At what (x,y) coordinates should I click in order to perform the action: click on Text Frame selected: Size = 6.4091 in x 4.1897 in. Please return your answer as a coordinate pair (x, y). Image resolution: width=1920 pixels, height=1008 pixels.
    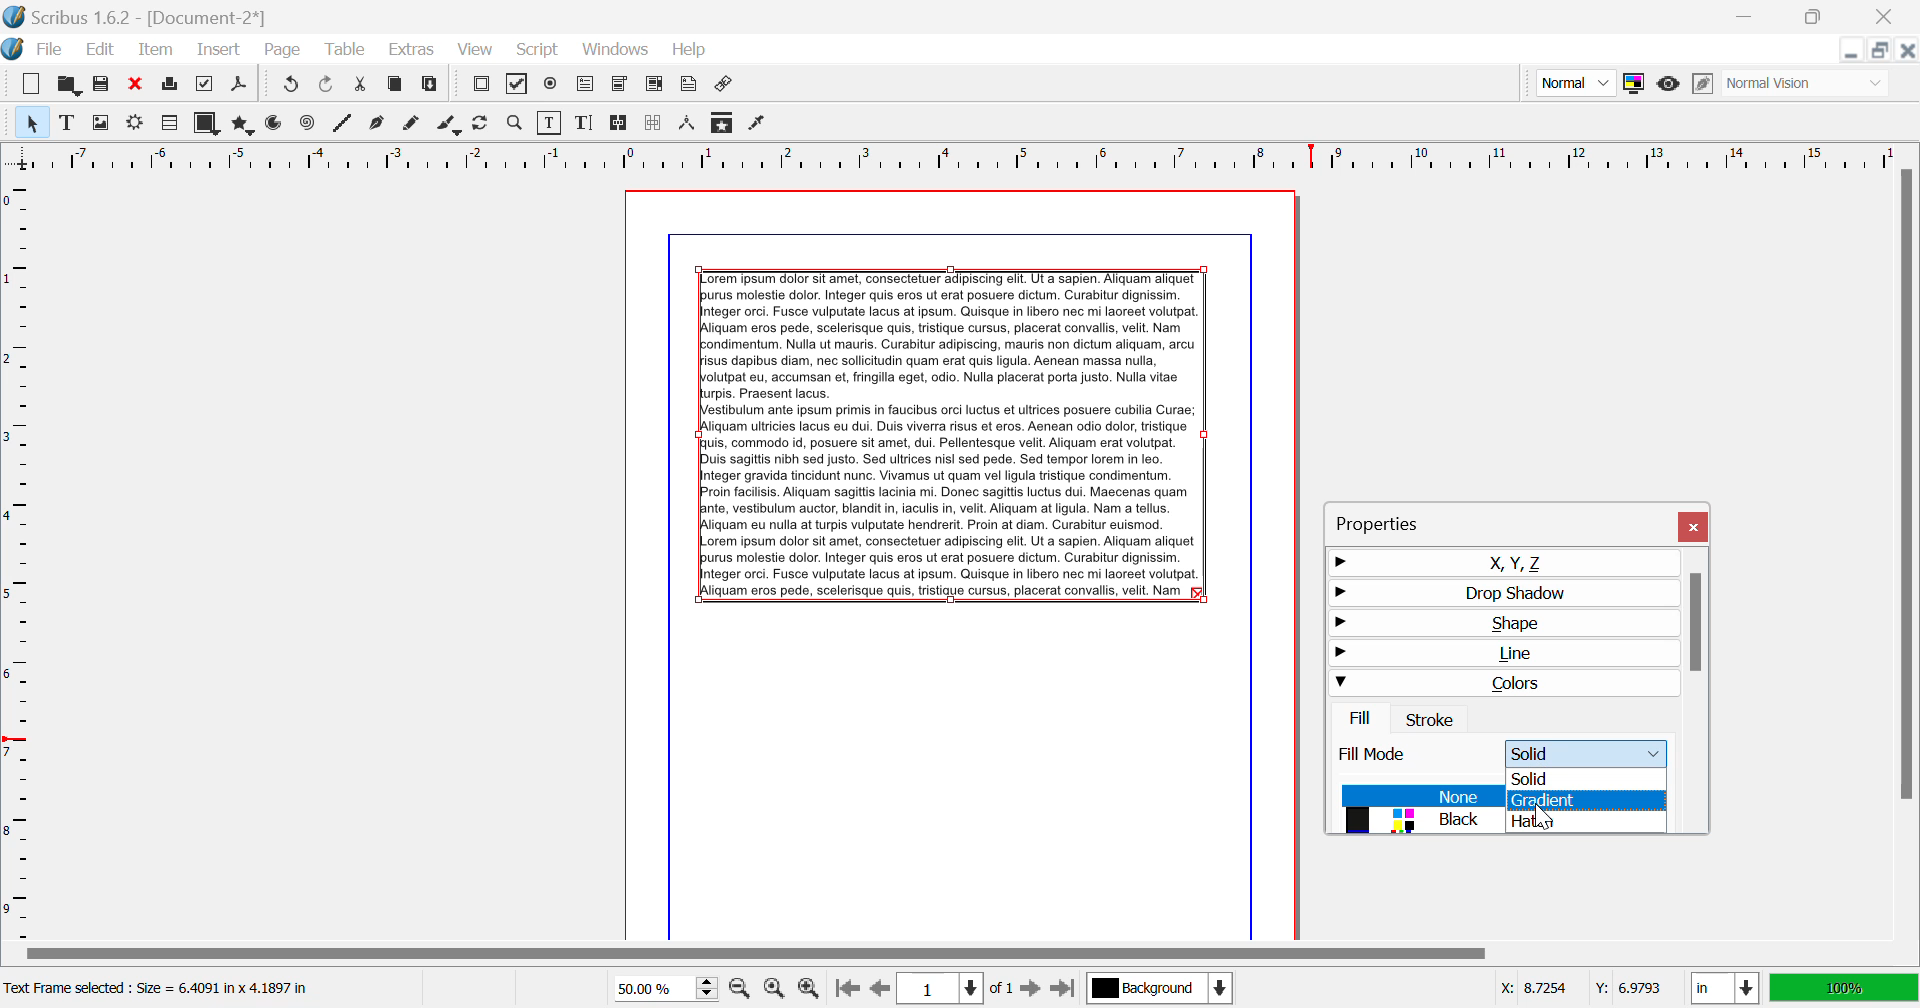
    Looking at the image, I should click on (161, 989).